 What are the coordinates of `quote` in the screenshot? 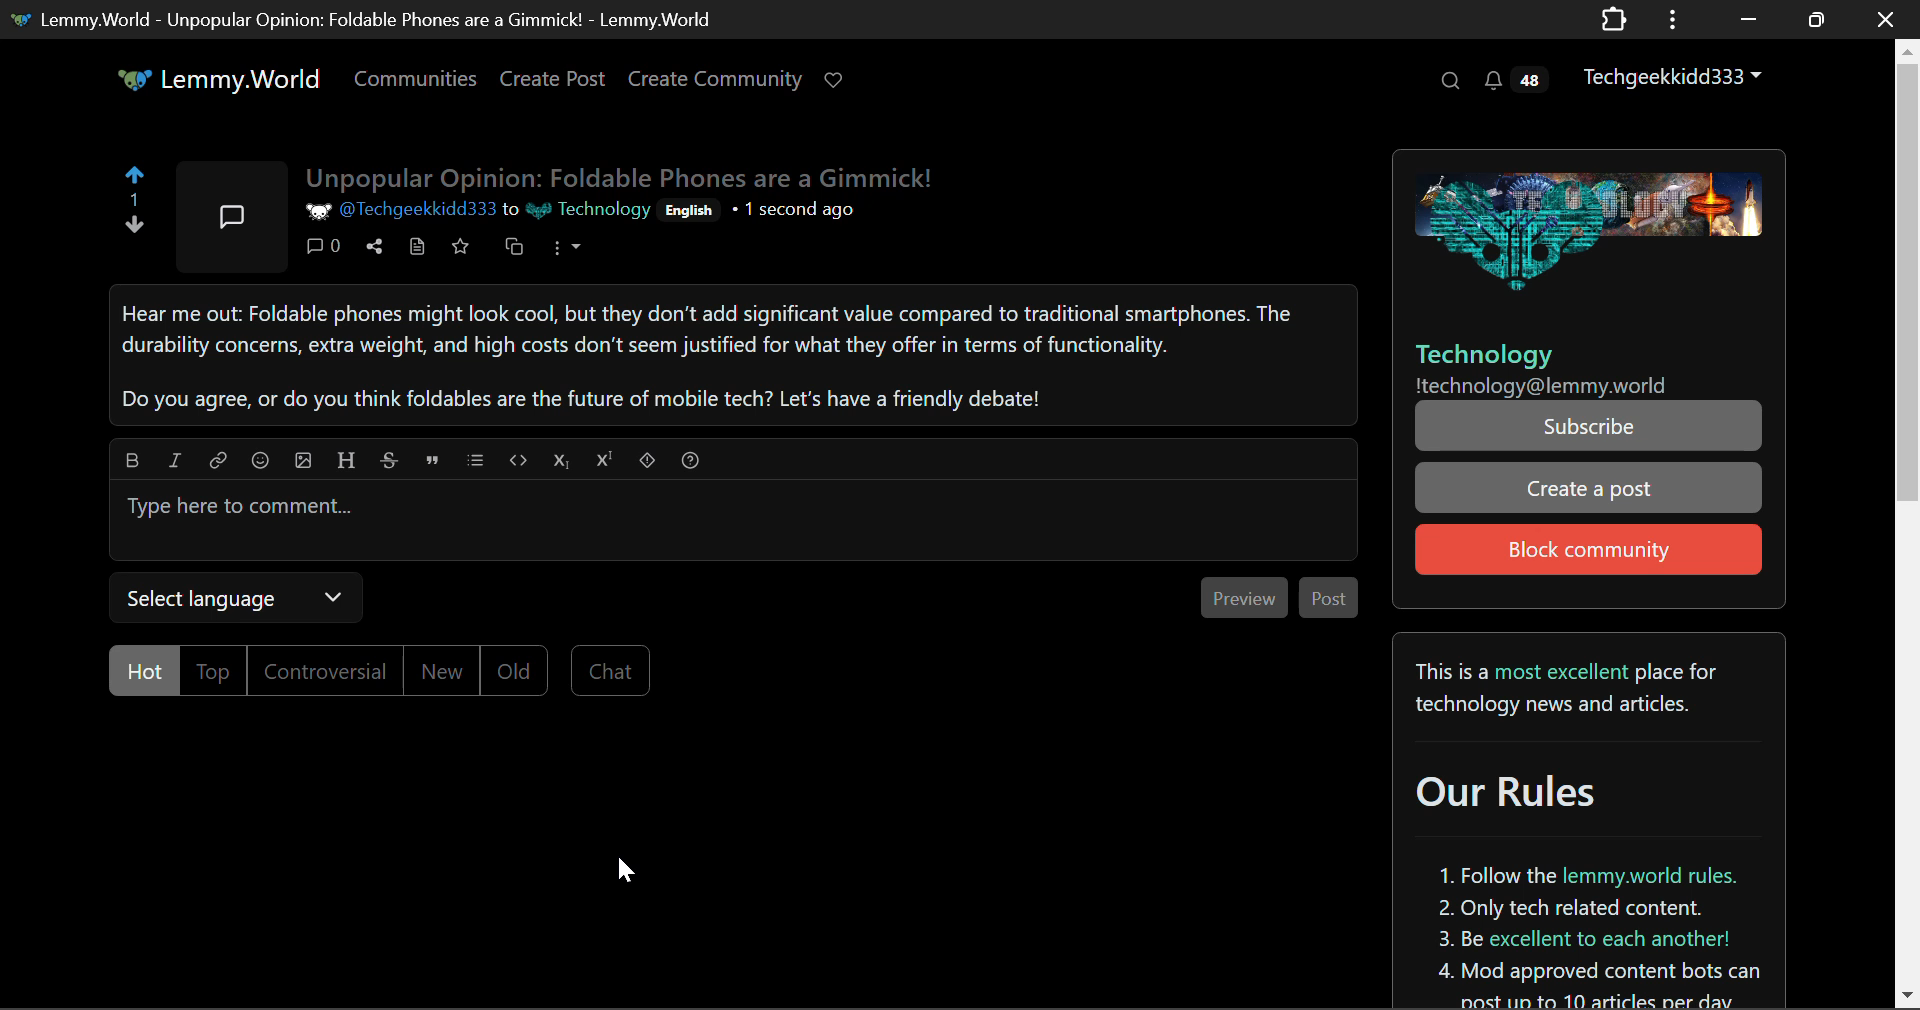 It's located at (431, 459).